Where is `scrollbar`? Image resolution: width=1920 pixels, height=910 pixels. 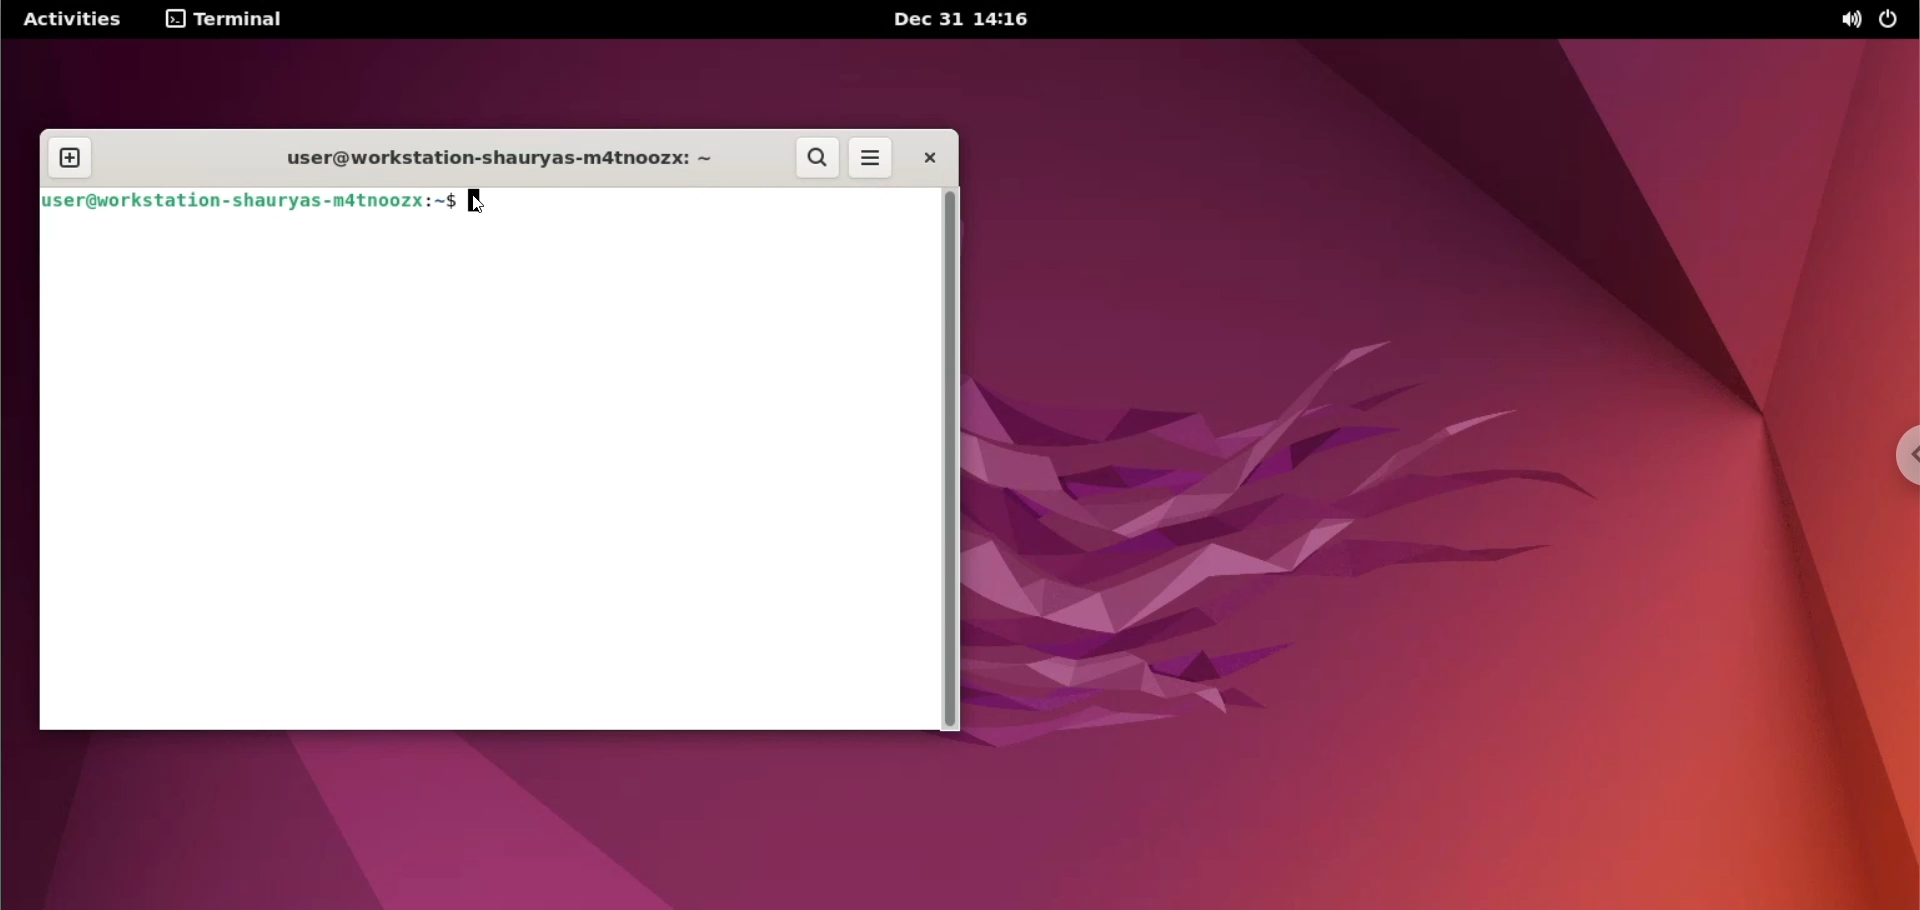
scrollbar is located at coordinates (947, 460).